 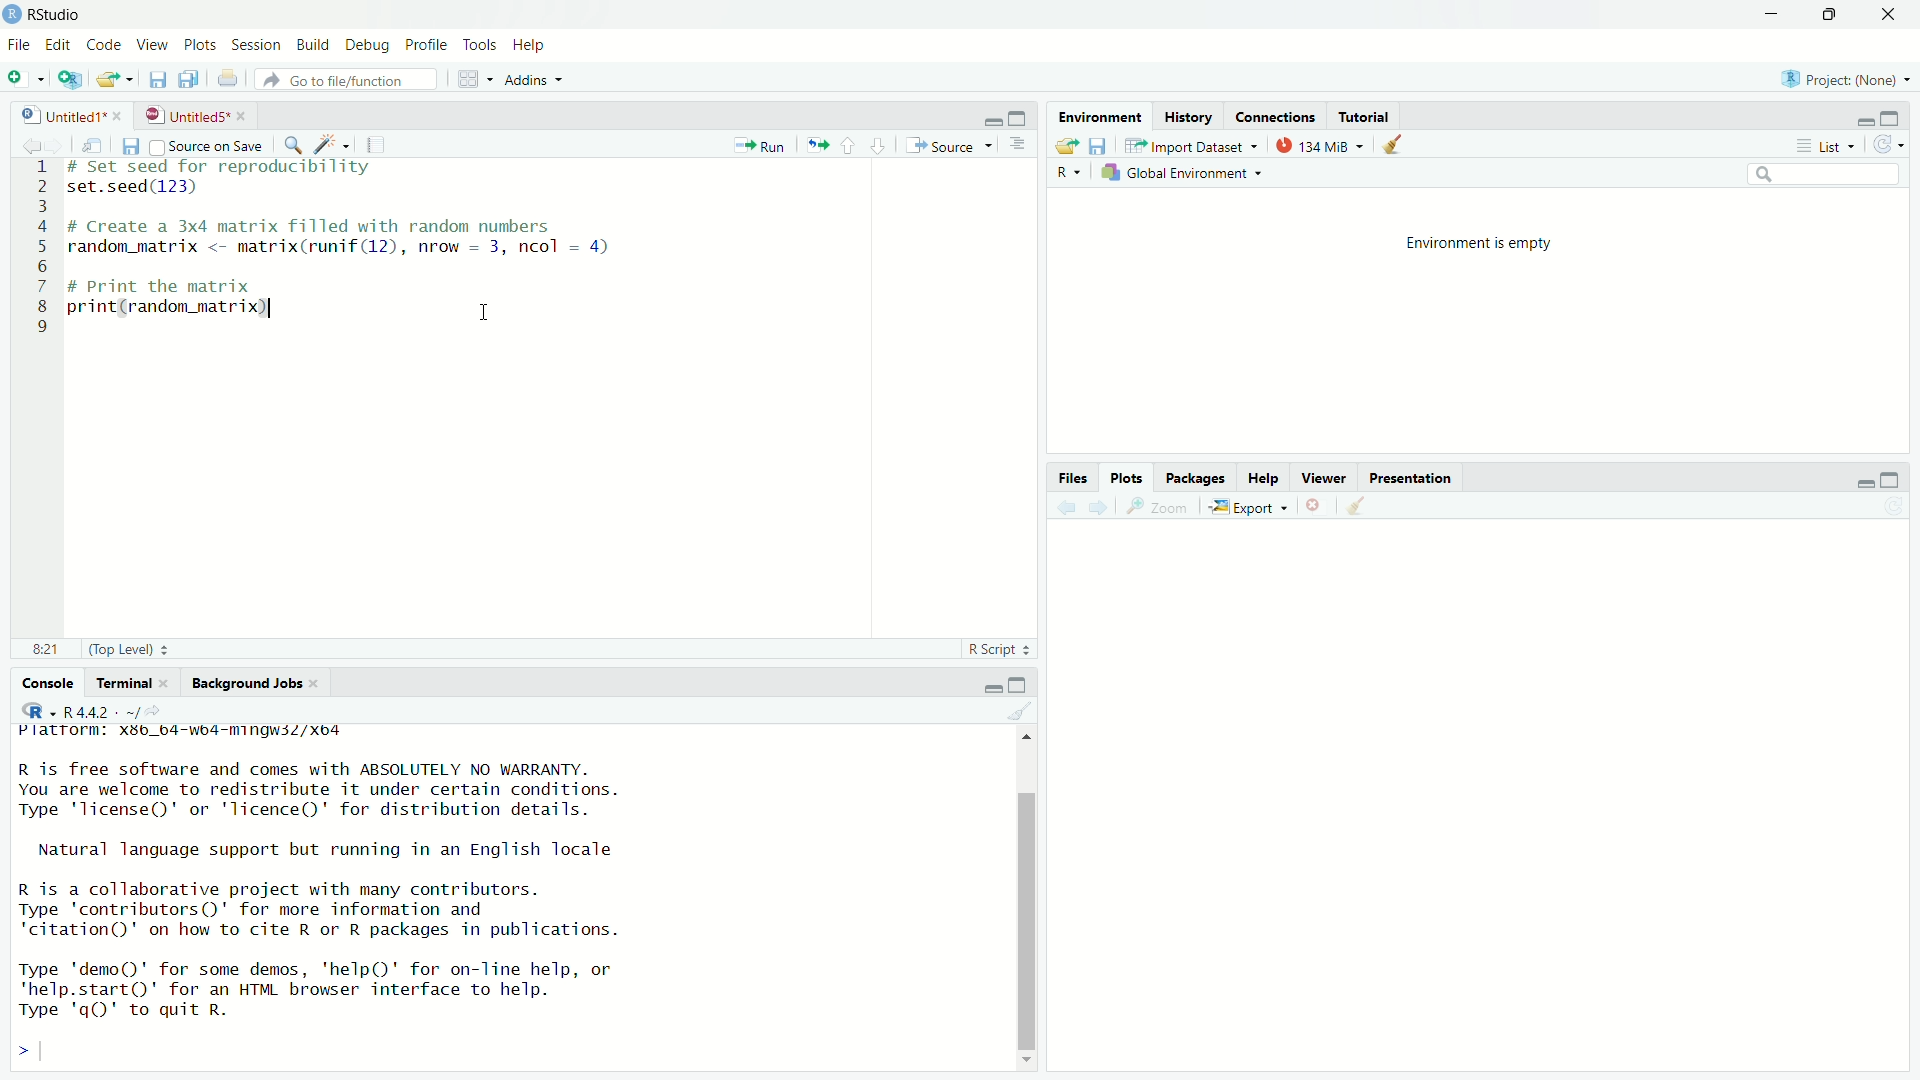 What do you see at coordinates (1894, 147) in the screenshot?
I see `refresh` at bounding box center [1894, 147].